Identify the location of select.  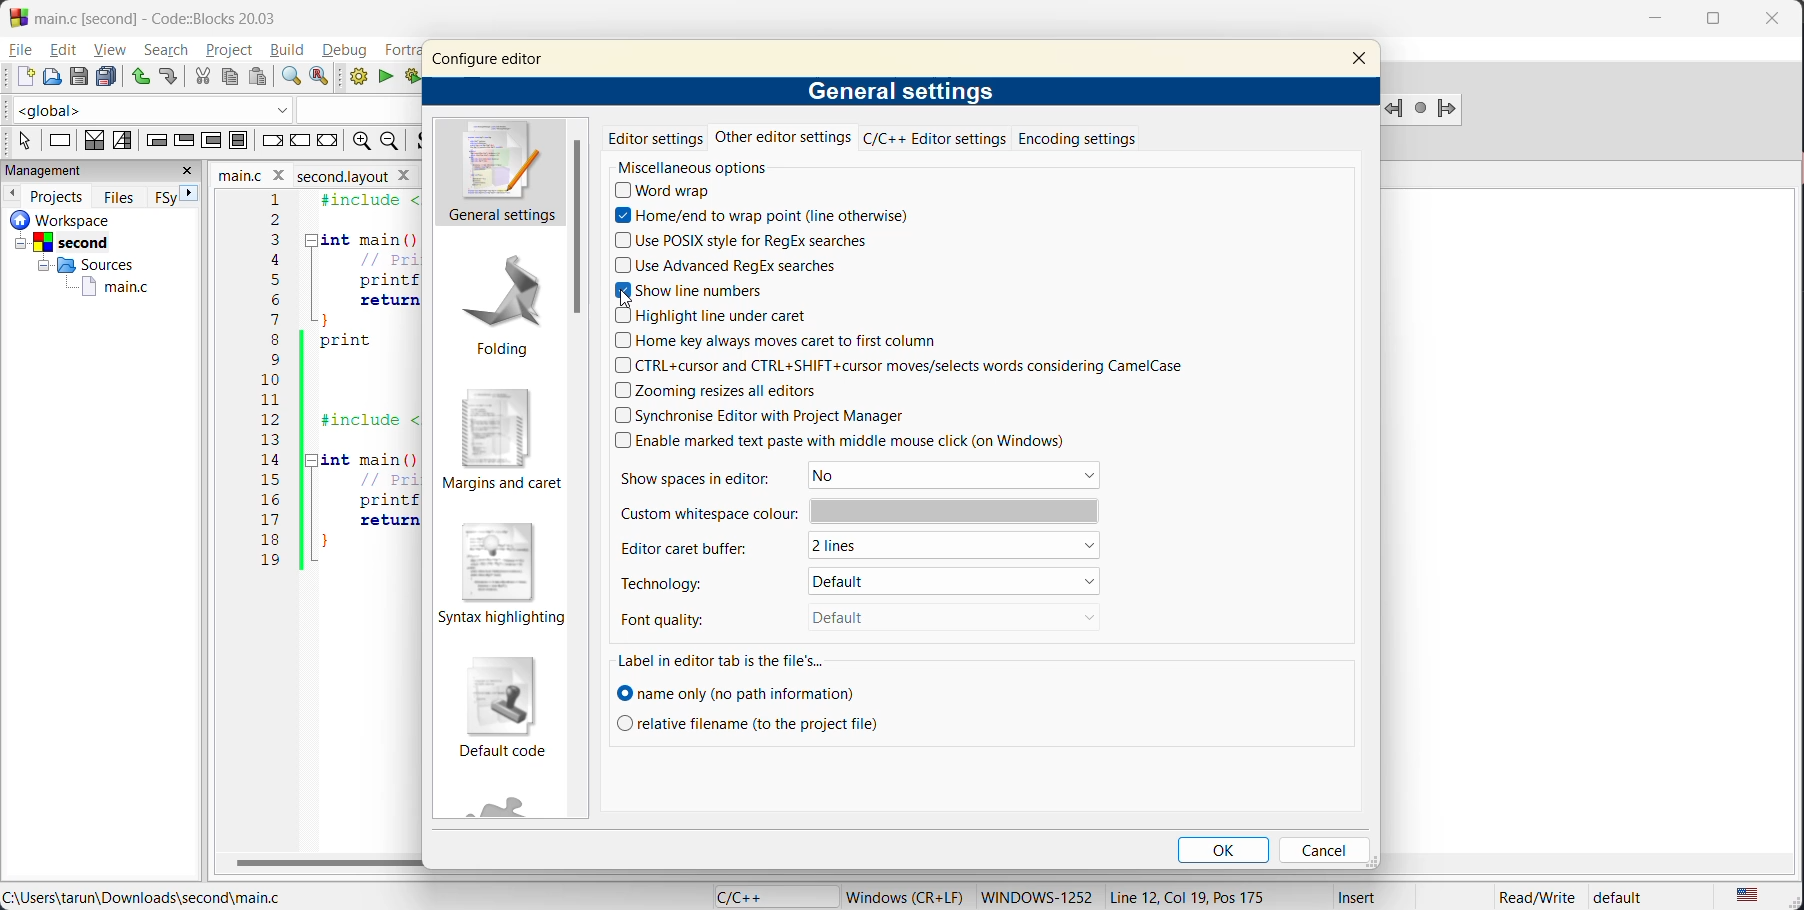
(24, 140).